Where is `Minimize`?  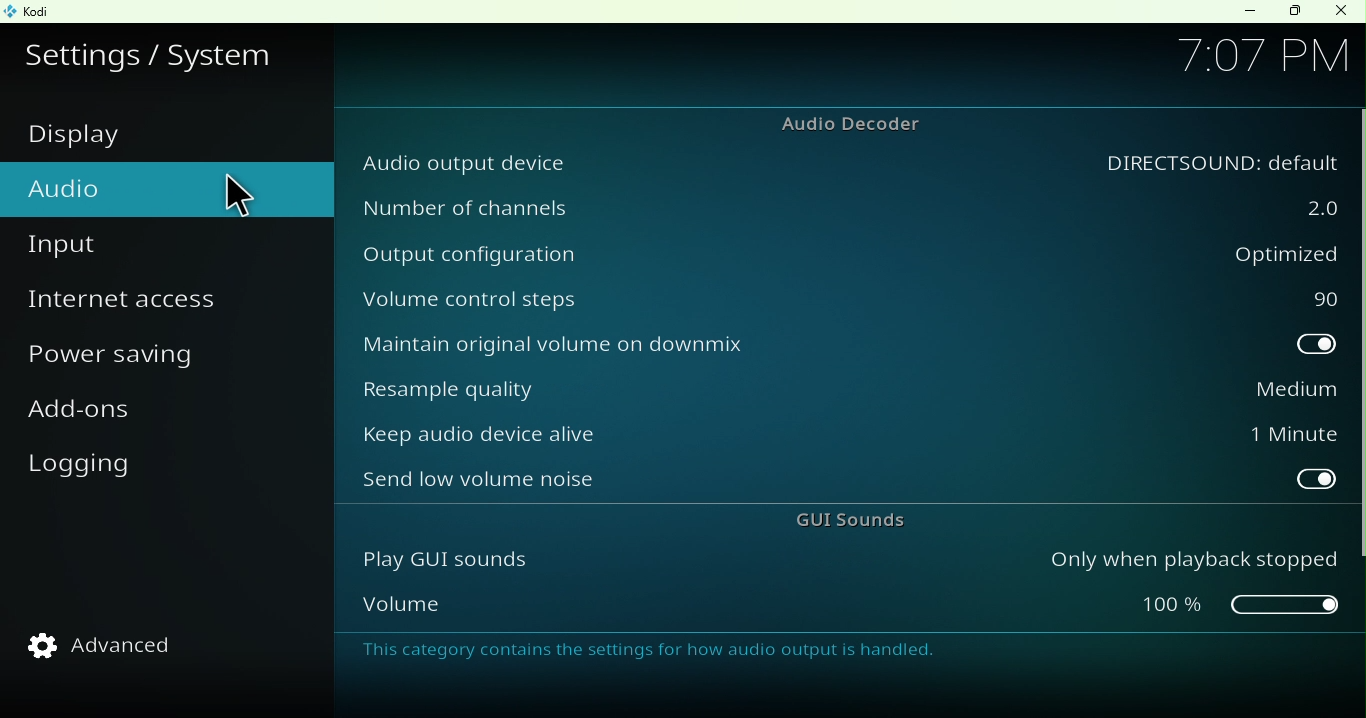 Minimize is located at coordinates (1240, 13).